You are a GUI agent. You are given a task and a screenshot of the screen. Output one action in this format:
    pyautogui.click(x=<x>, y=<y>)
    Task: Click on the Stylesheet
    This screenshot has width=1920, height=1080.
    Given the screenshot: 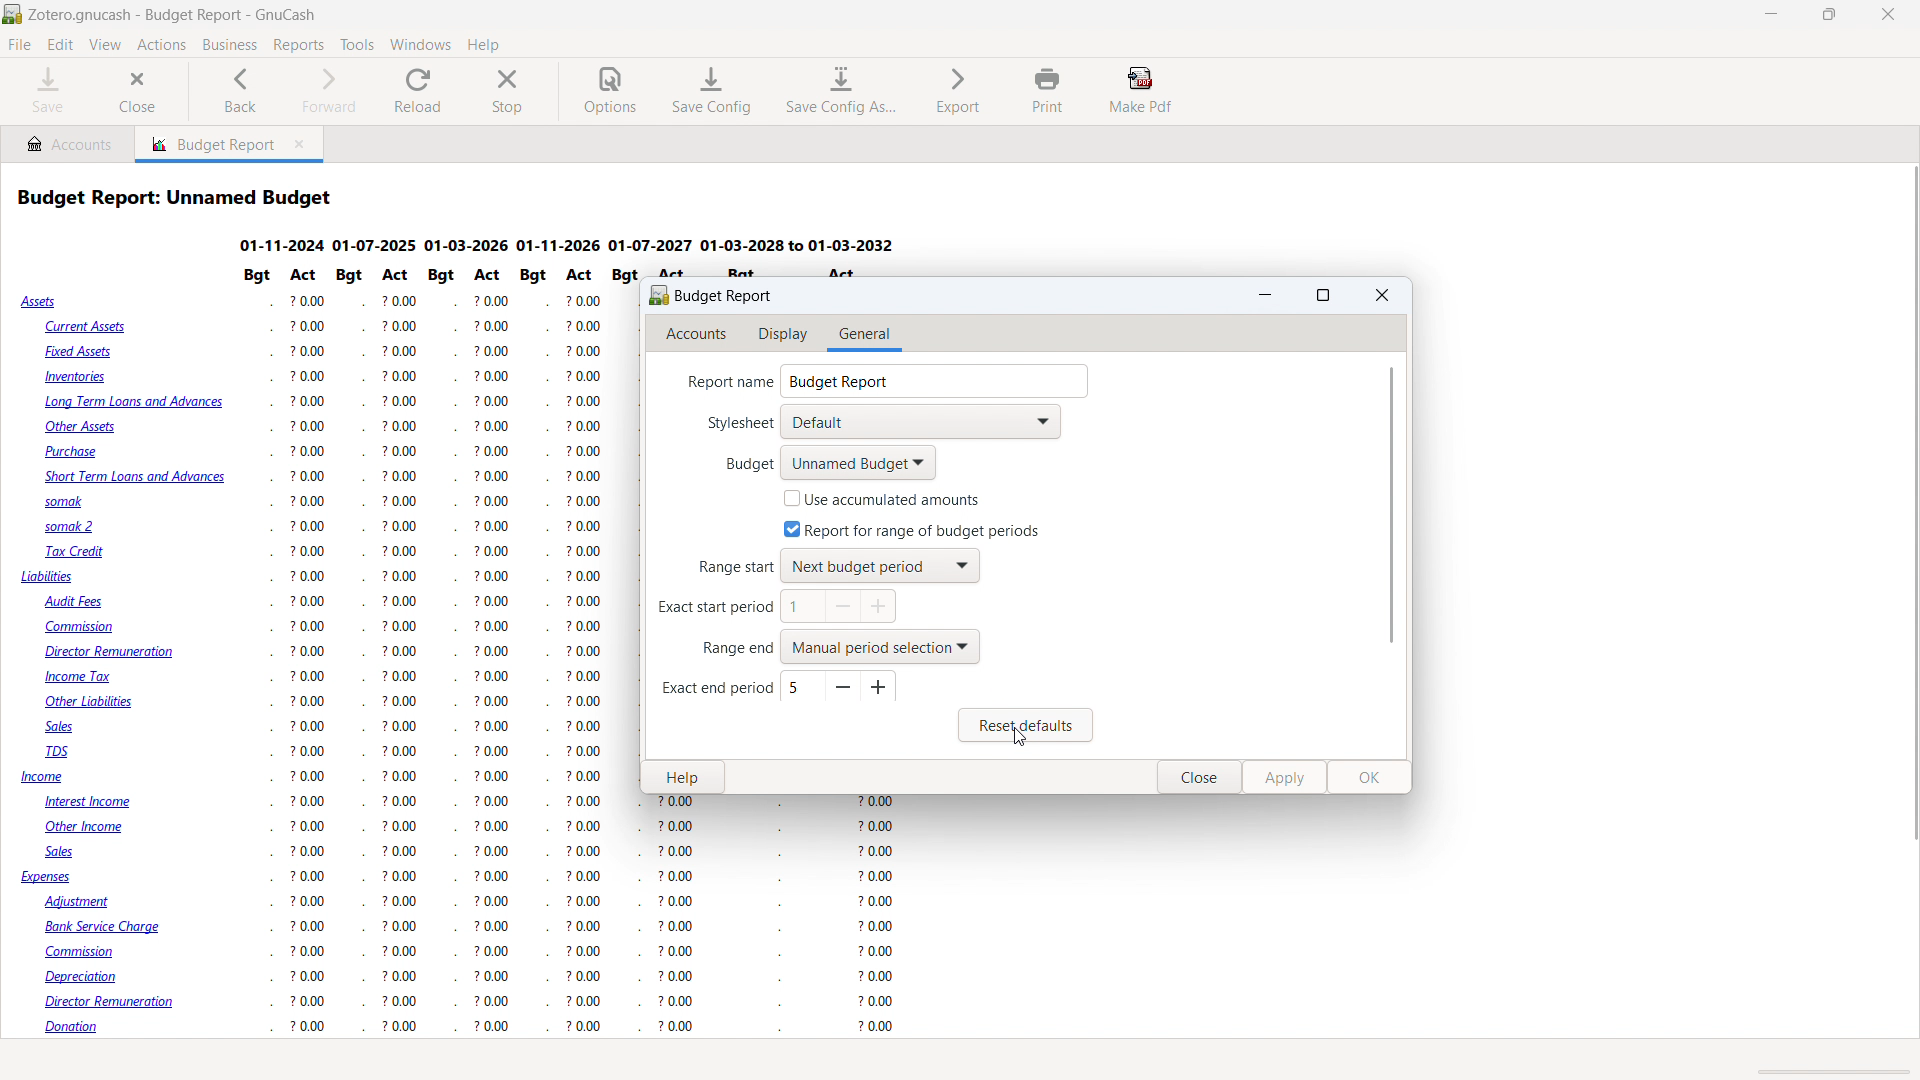 What is the action you would take?
    pyautogui.click(x=725, y=425)
    